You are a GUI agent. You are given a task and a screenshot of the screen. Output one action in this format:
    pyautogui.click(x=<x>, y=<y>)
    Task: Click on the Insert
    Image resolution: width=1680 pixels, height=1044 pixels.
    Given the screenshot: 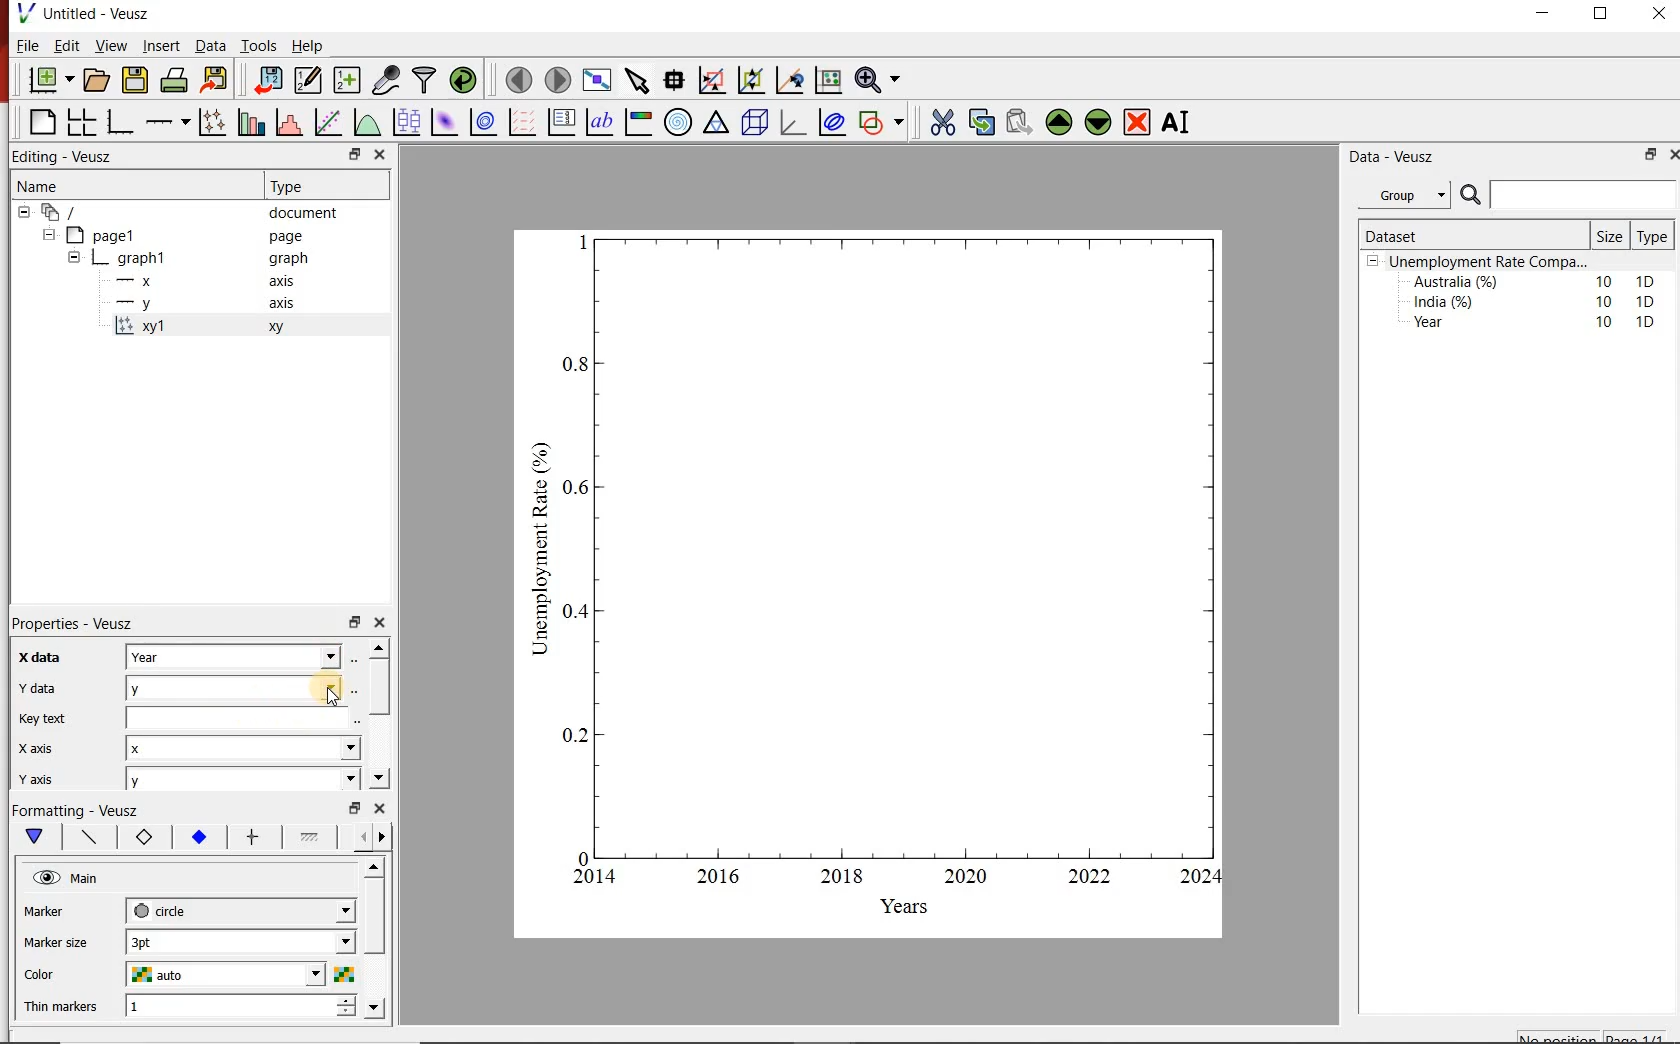 What is the action you would take?
    pyautogui.click(x=160, y=45)
    